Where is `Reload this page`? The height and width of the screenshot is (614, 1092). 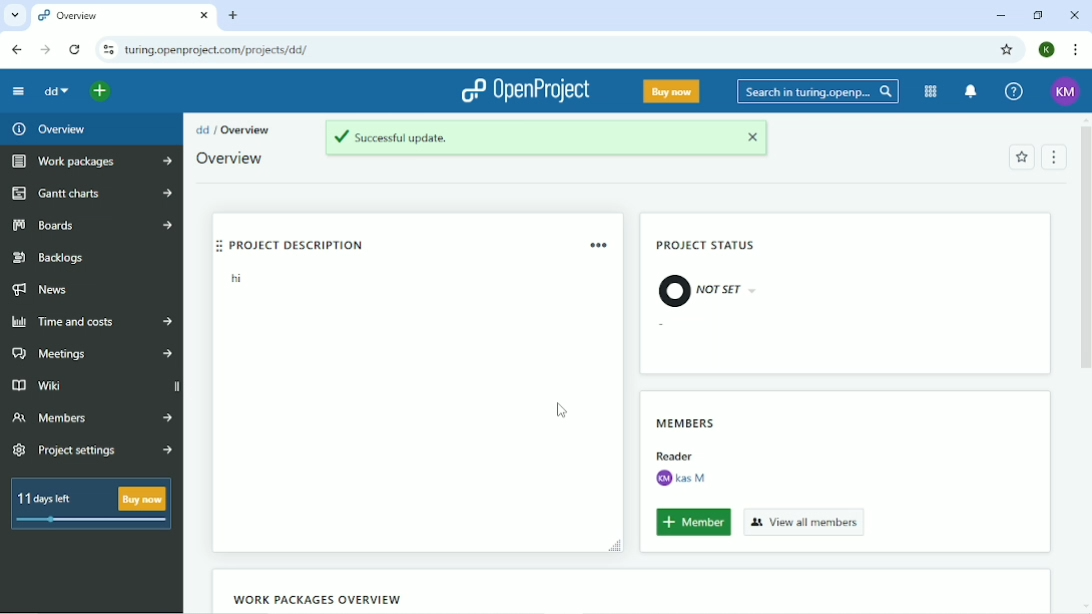
Reload this page is located at coordinates (76, 49).